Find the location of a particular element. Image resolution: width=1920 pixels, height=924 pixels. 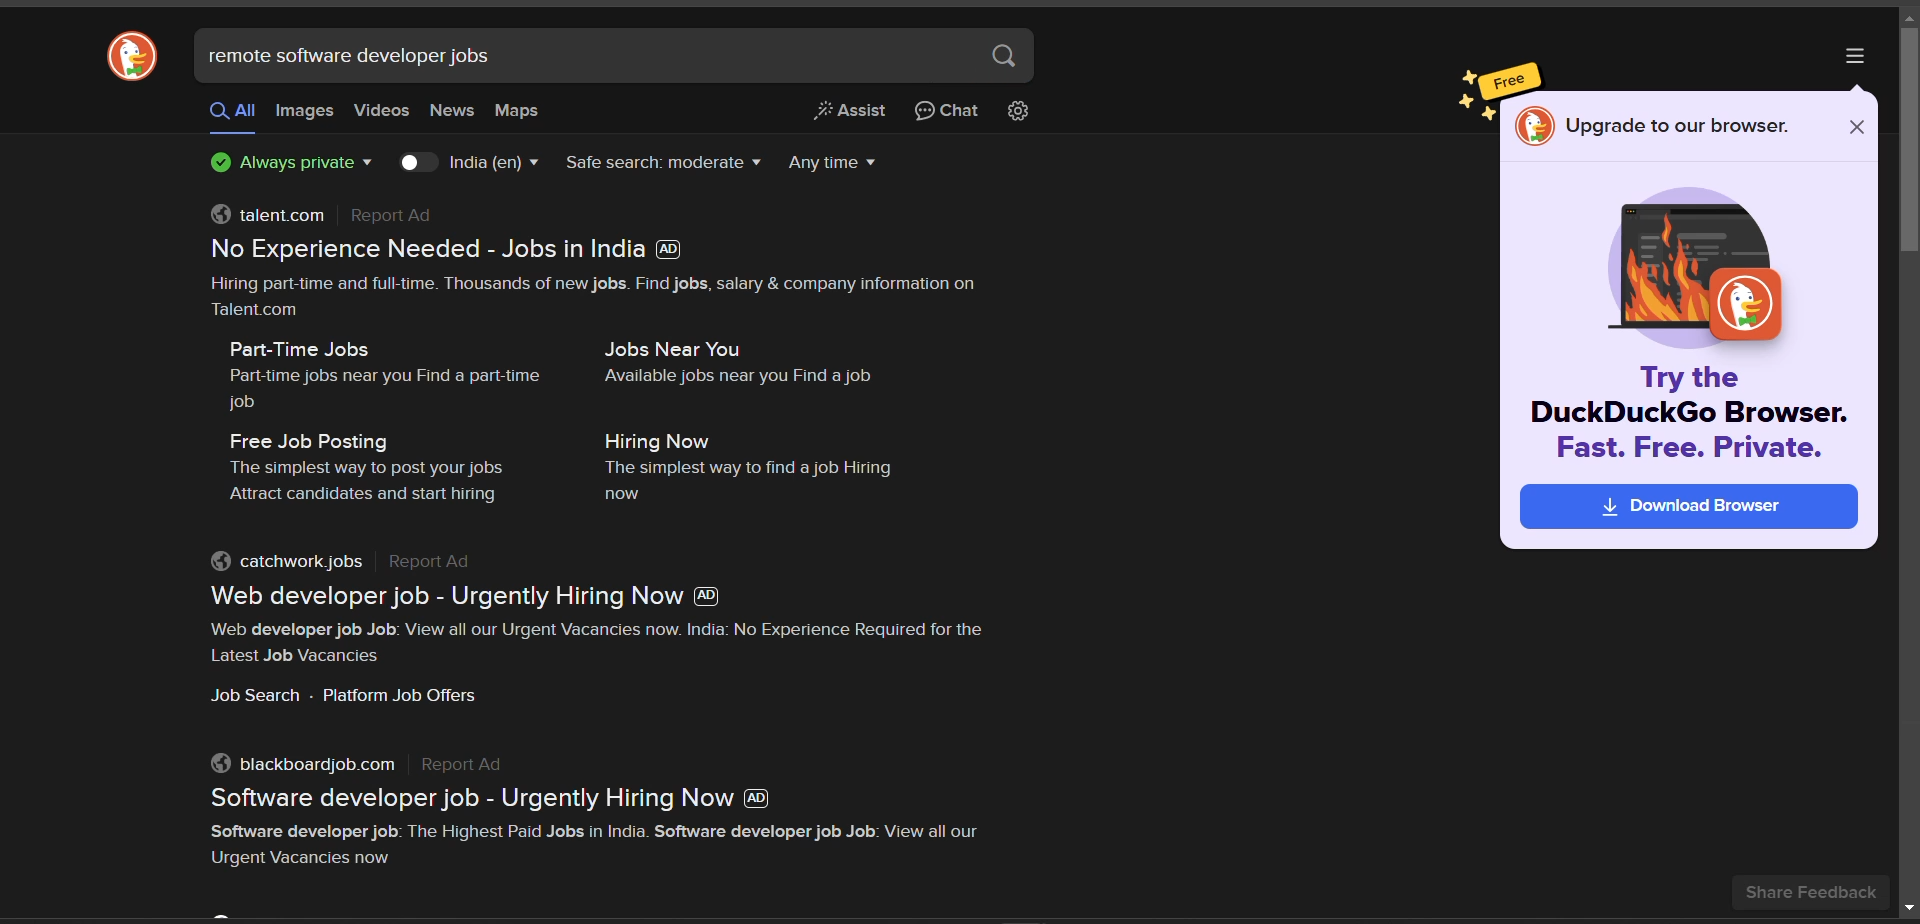

Free Job Posting is located at coordinates (326, 441).